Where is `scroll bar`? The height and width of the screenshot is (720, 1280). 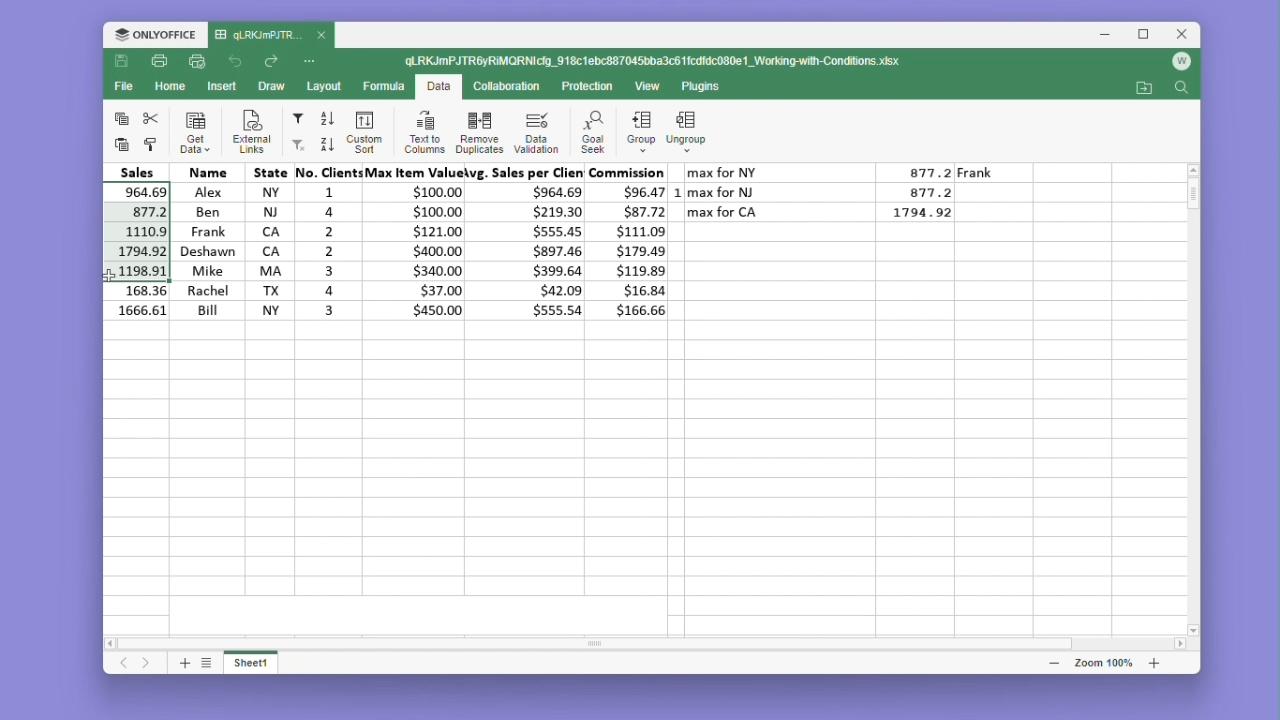
scroll bar is located at coordinates (529, 642).